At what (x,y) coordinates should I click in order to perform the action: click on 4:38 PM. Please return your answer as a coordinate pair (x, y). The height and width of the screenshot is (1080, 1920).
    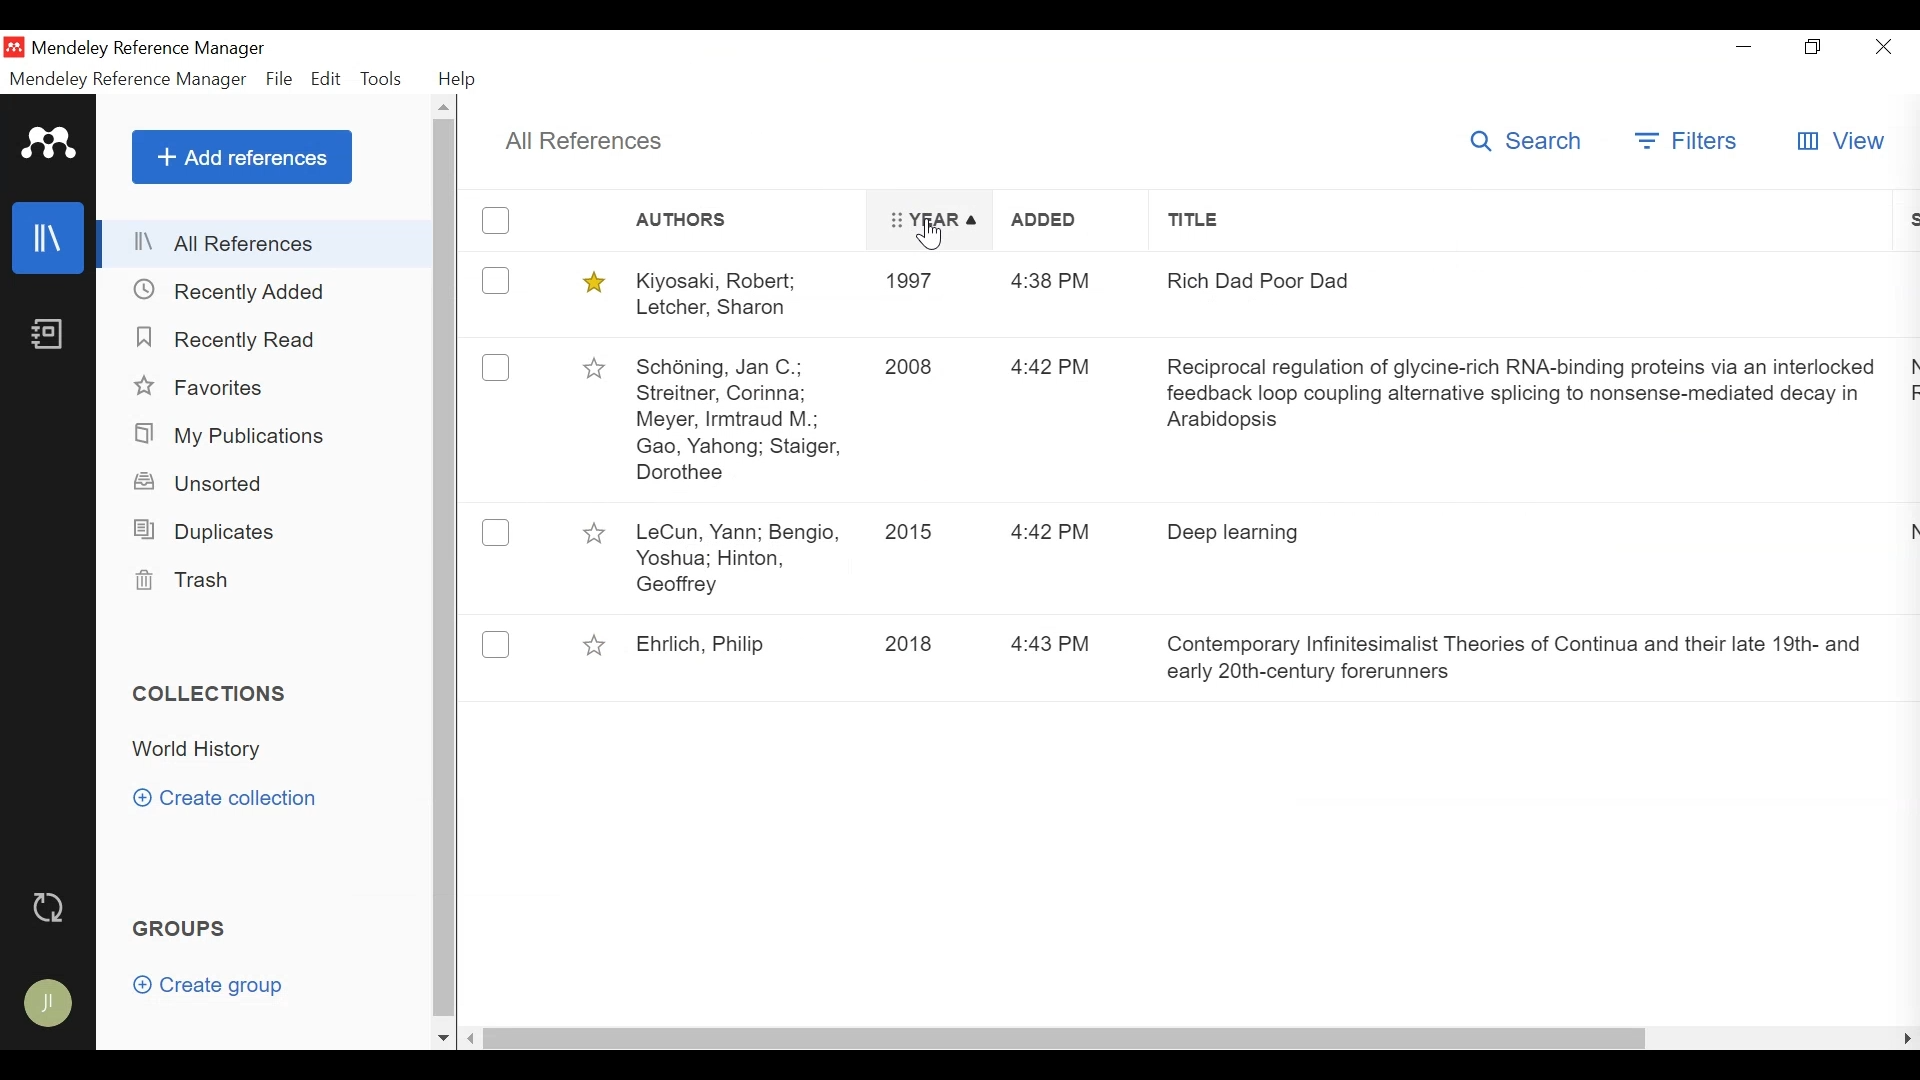
    Looking at the image, I should click on (1044, 282).